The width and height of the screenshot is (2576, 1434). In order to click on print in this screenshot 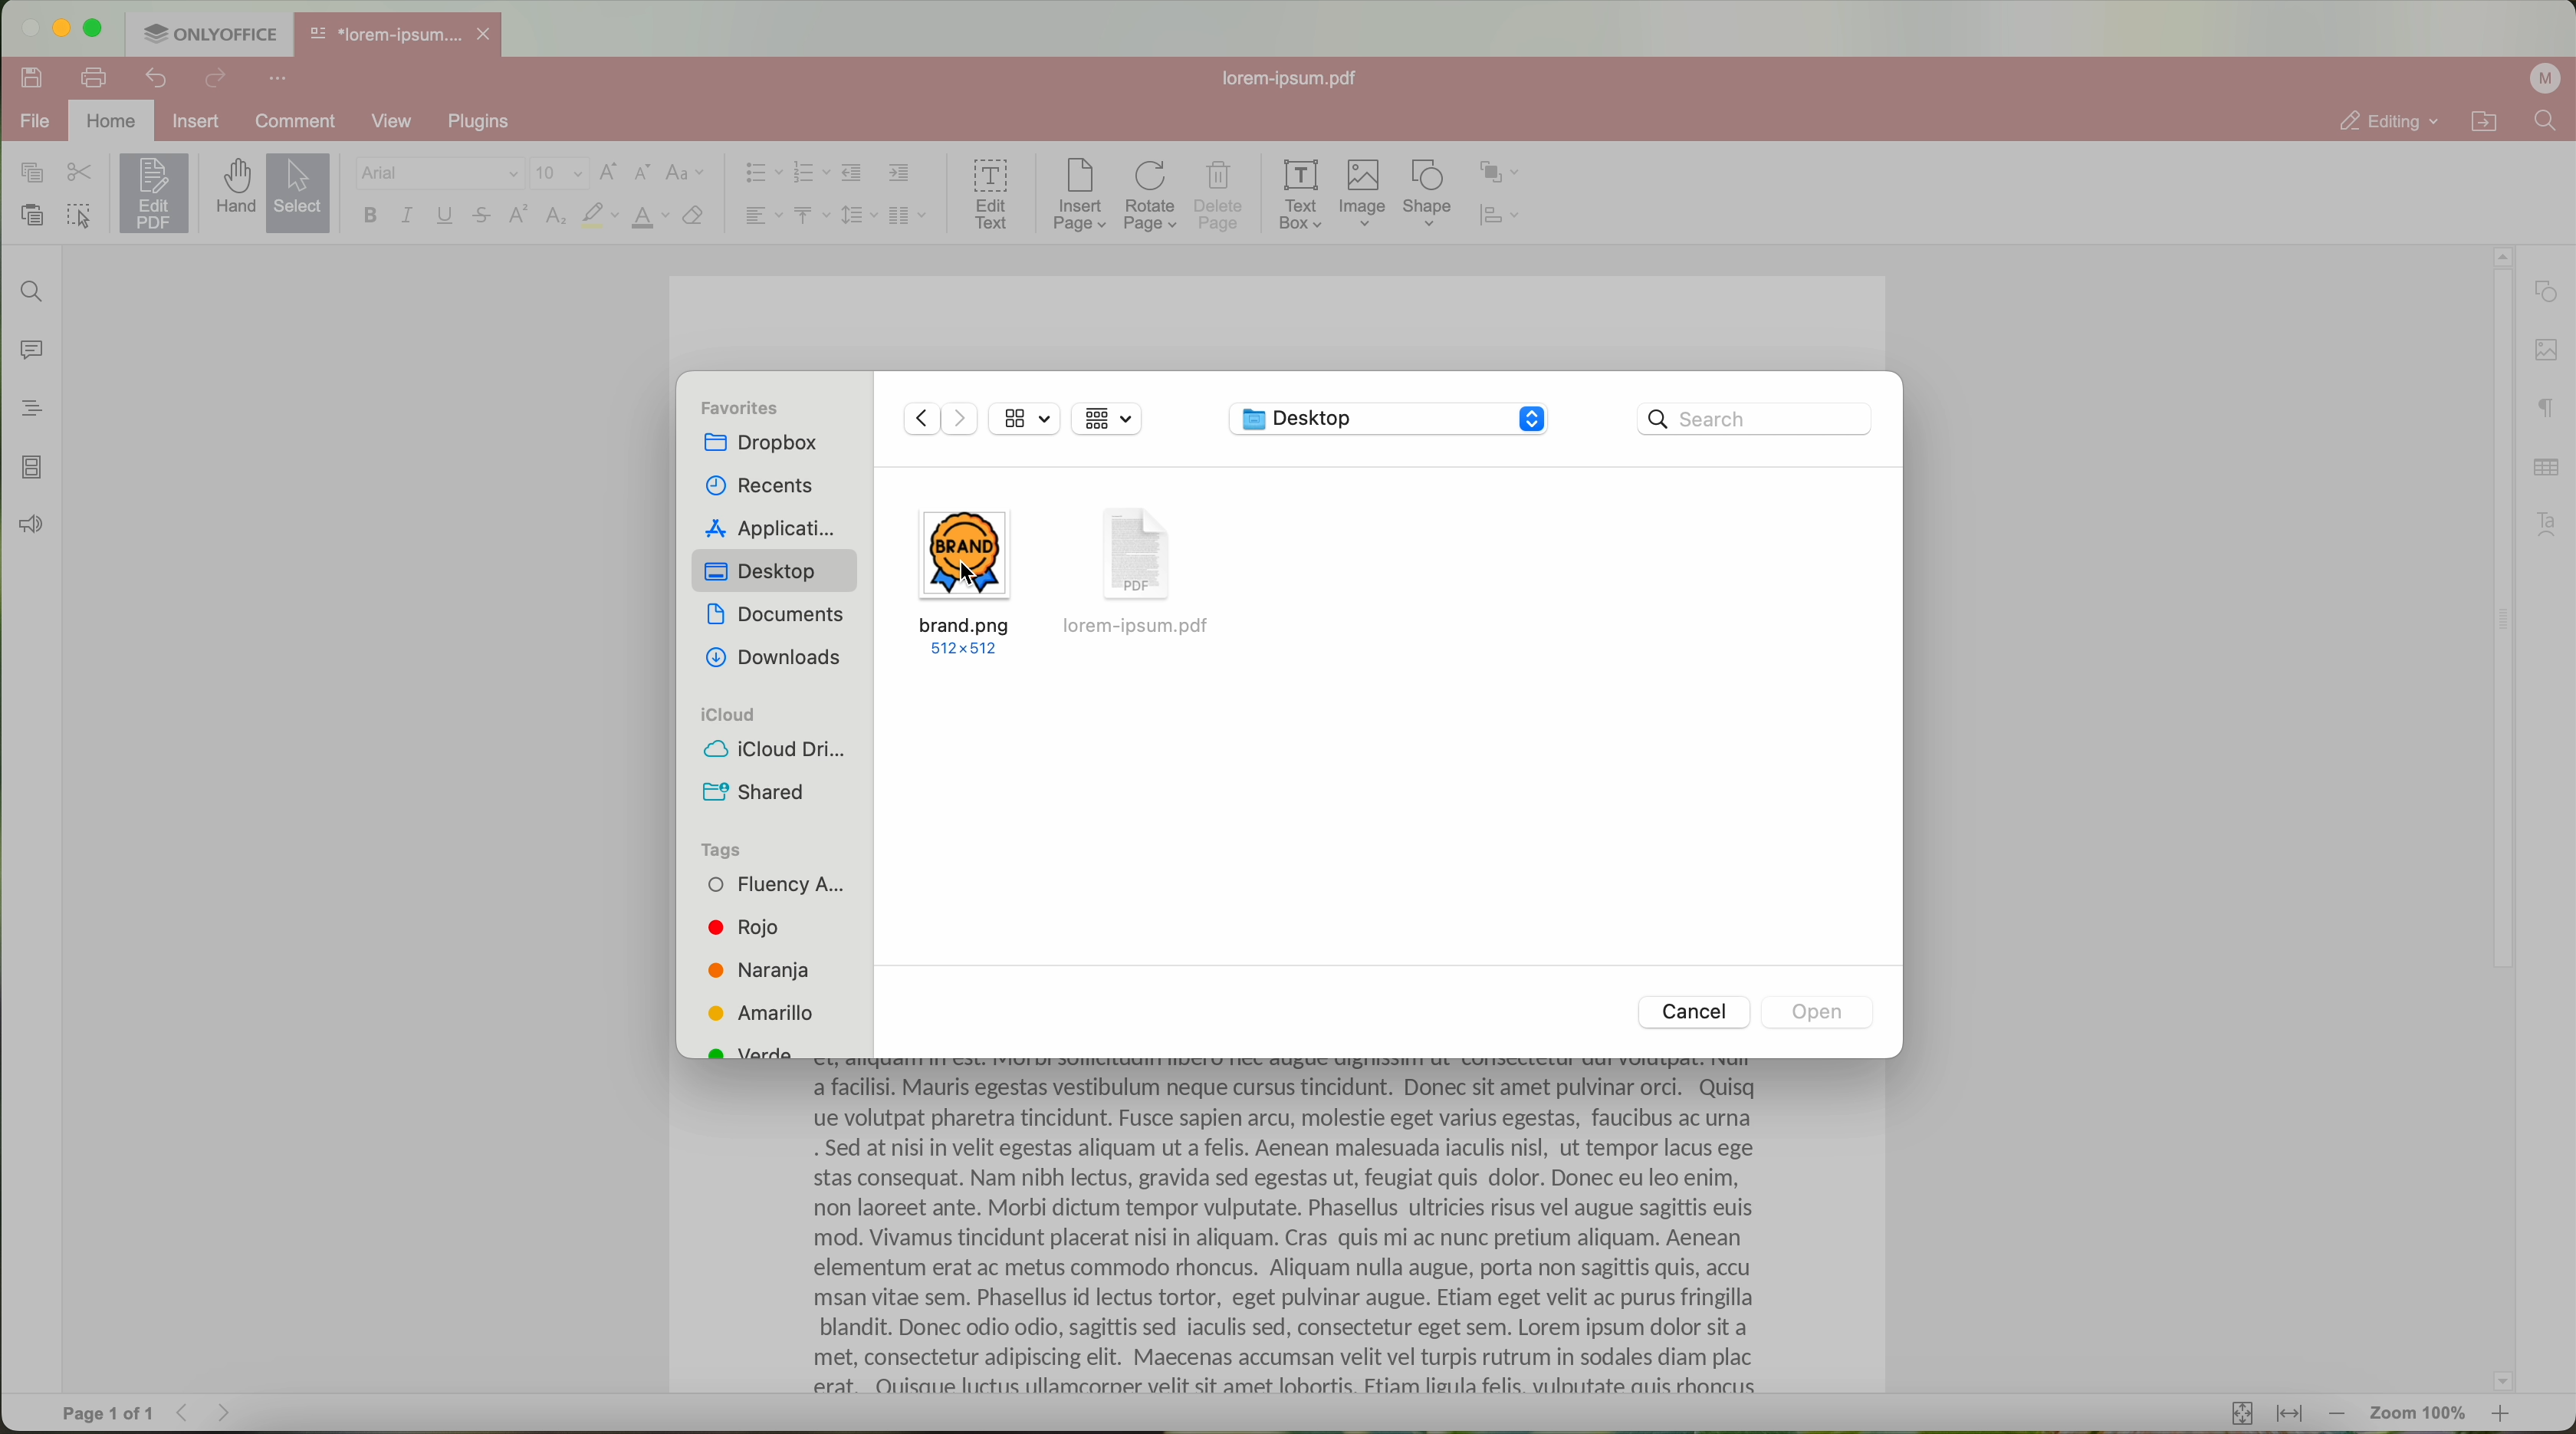, I will do `click(95, 76)`.